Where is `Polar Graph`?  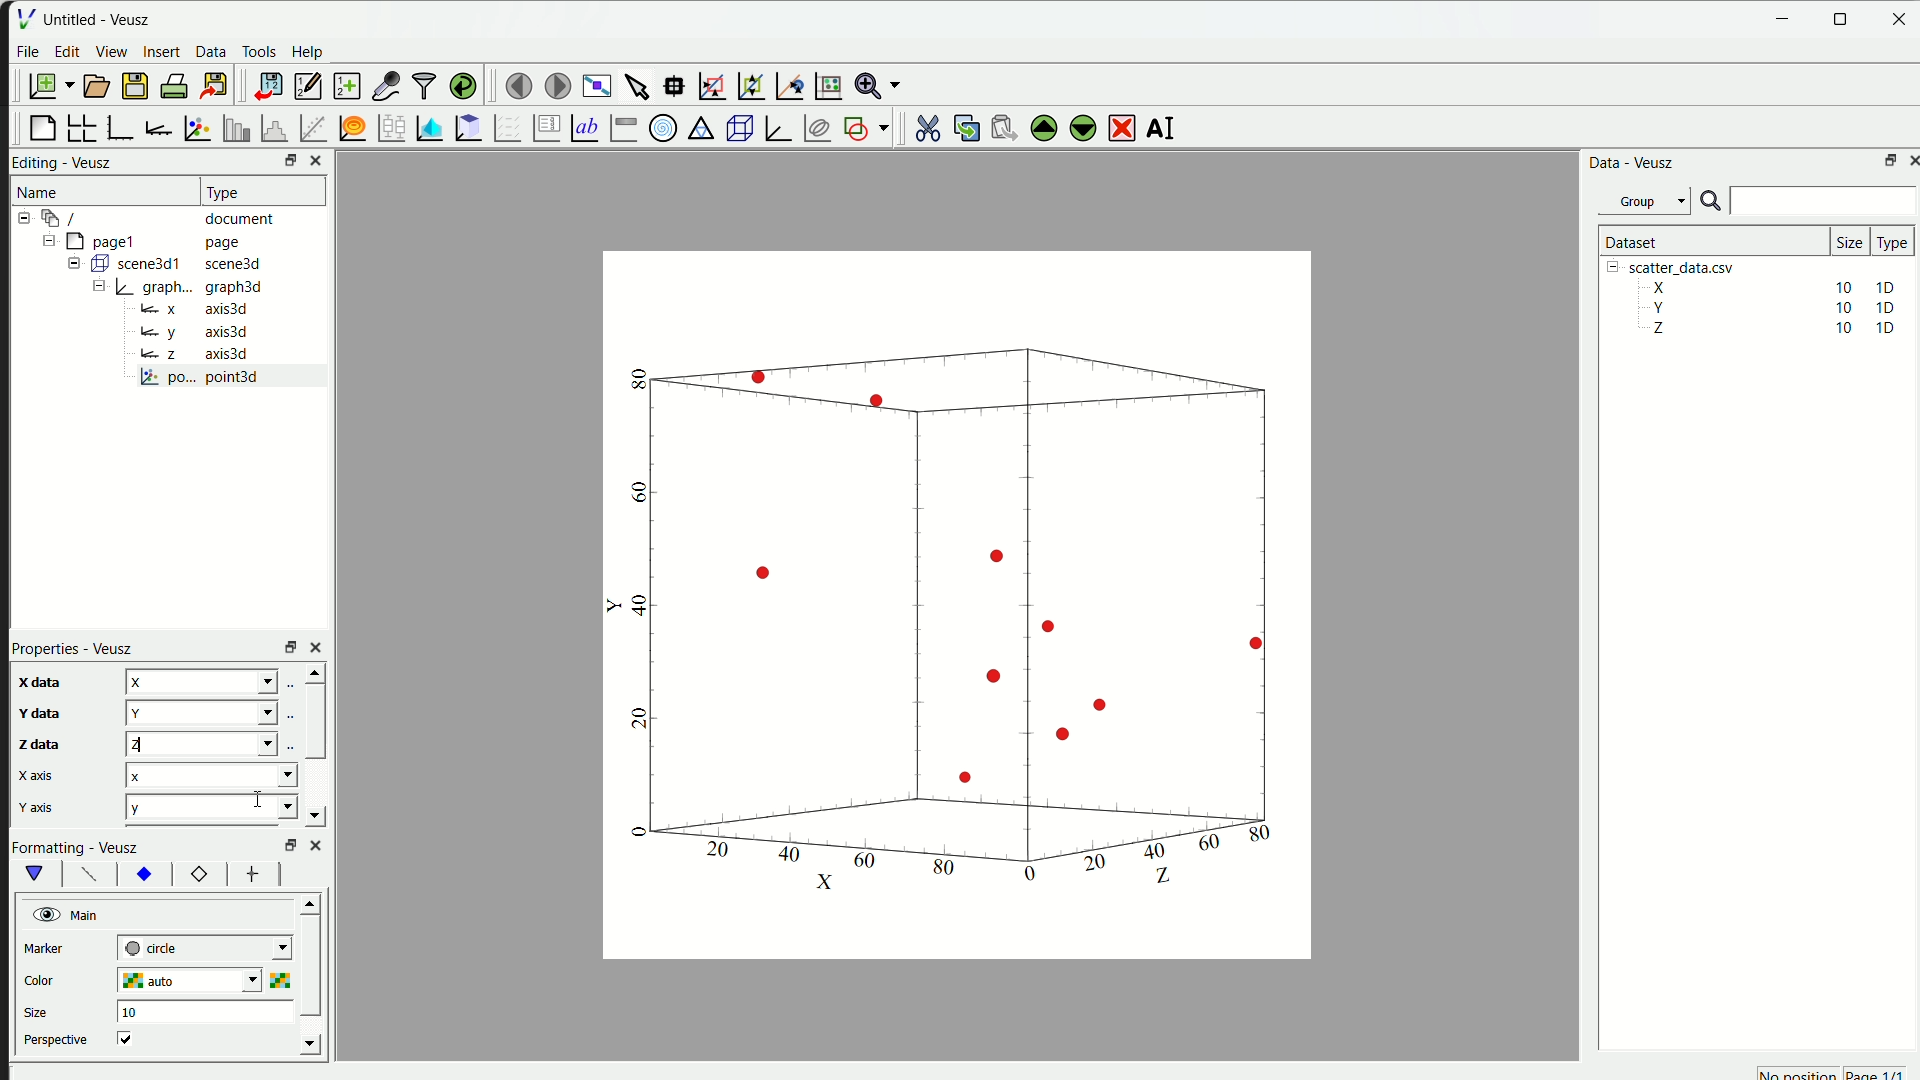
Polar Graph is located at coordinates (661, 128).